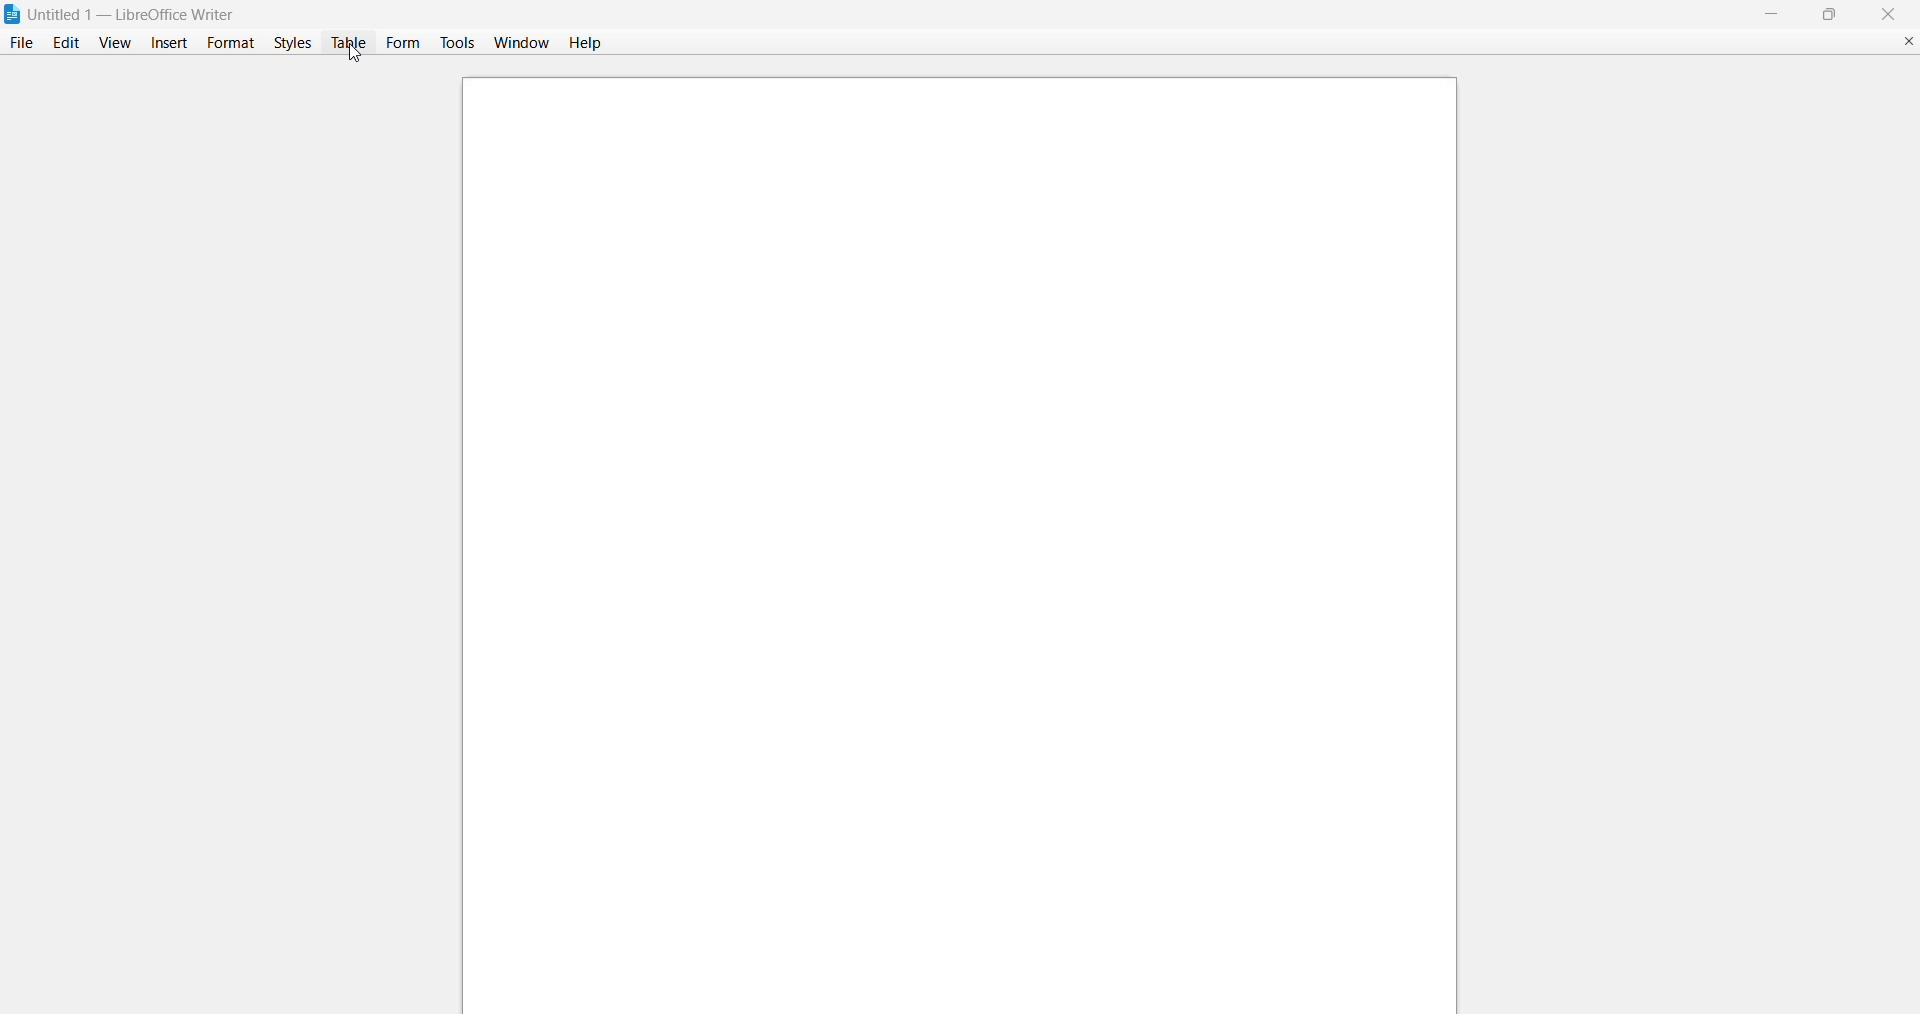 The image size is (1920, 1014). Describe the element at coordinates (134, 13) in the screenshot. I see `| Untitled 1 — LibreOffice Writer` at that location.